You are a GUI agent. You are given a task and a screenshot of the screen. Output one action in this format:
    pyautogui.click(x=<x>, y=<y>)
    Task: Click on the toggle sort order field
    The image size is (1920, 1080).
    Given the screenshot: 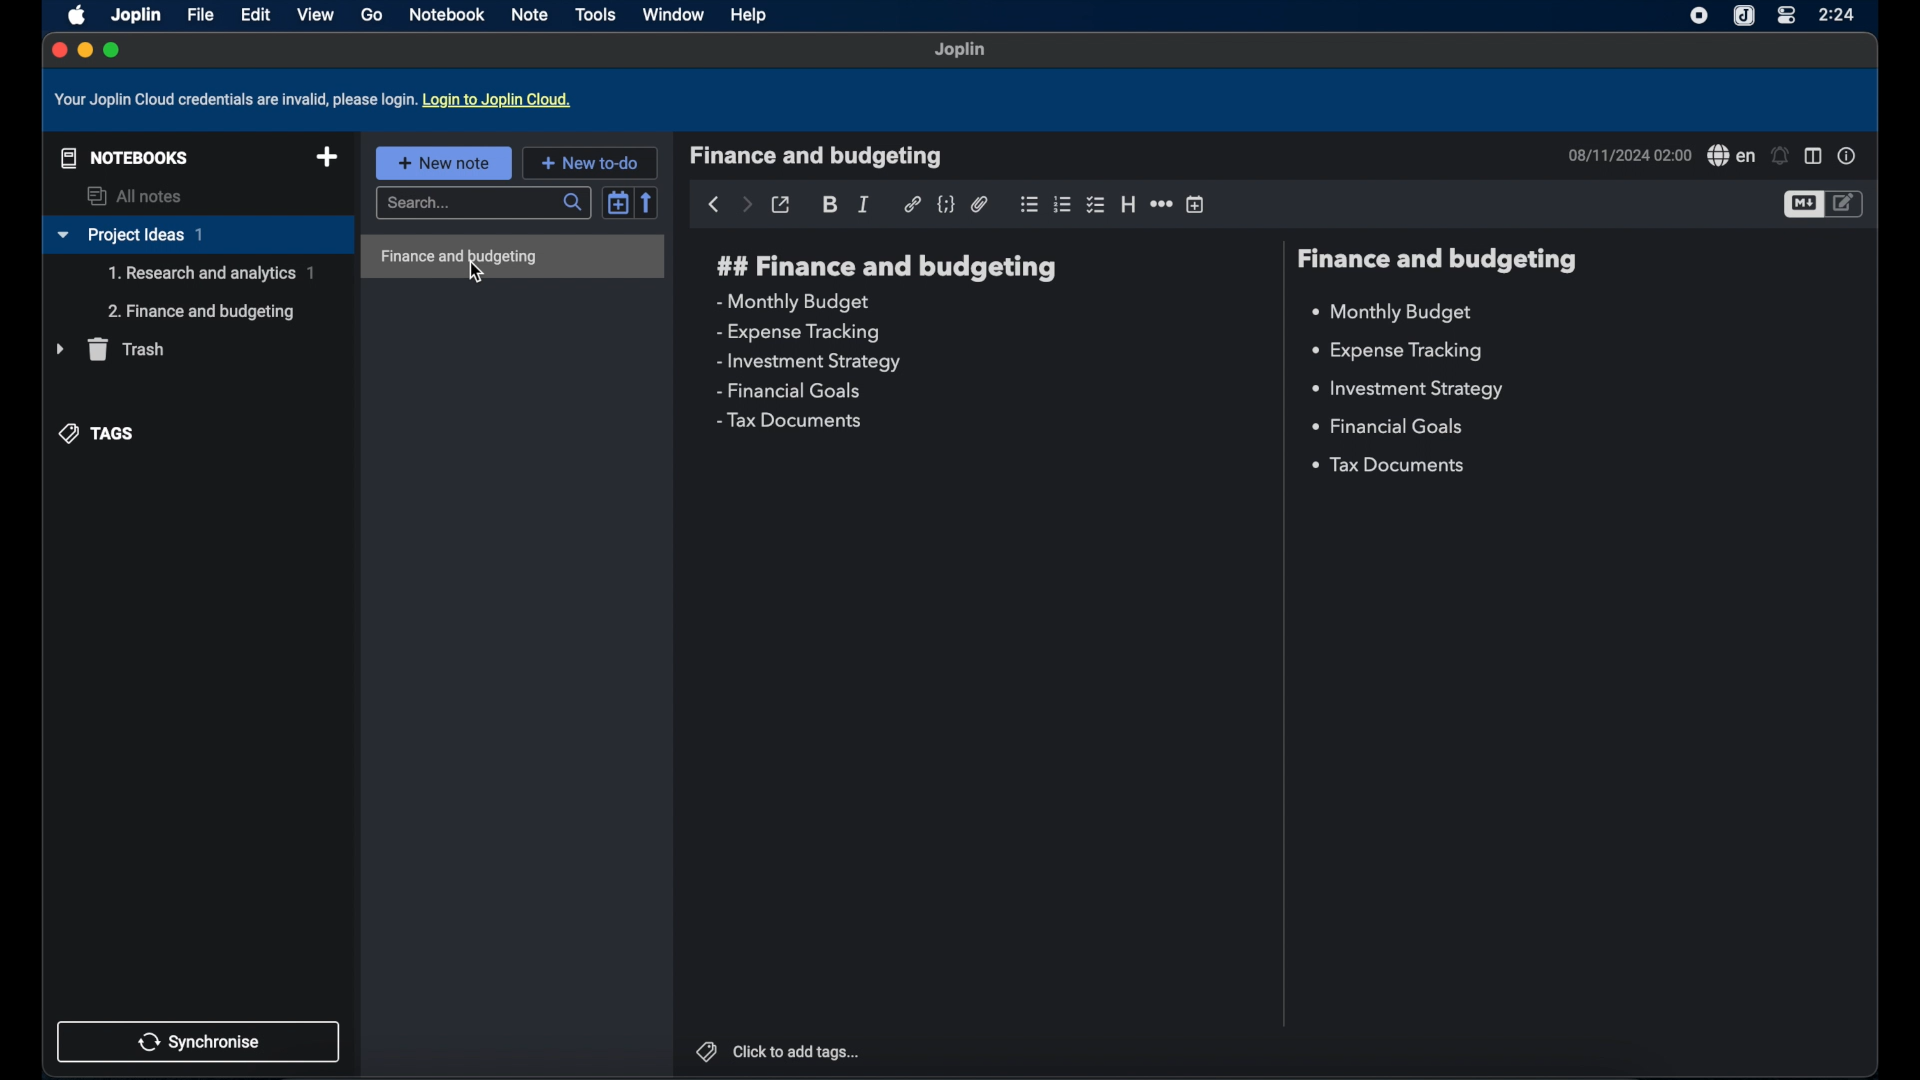 What is the action you would take?
    pyautogui.click(x=618, y=201)
    